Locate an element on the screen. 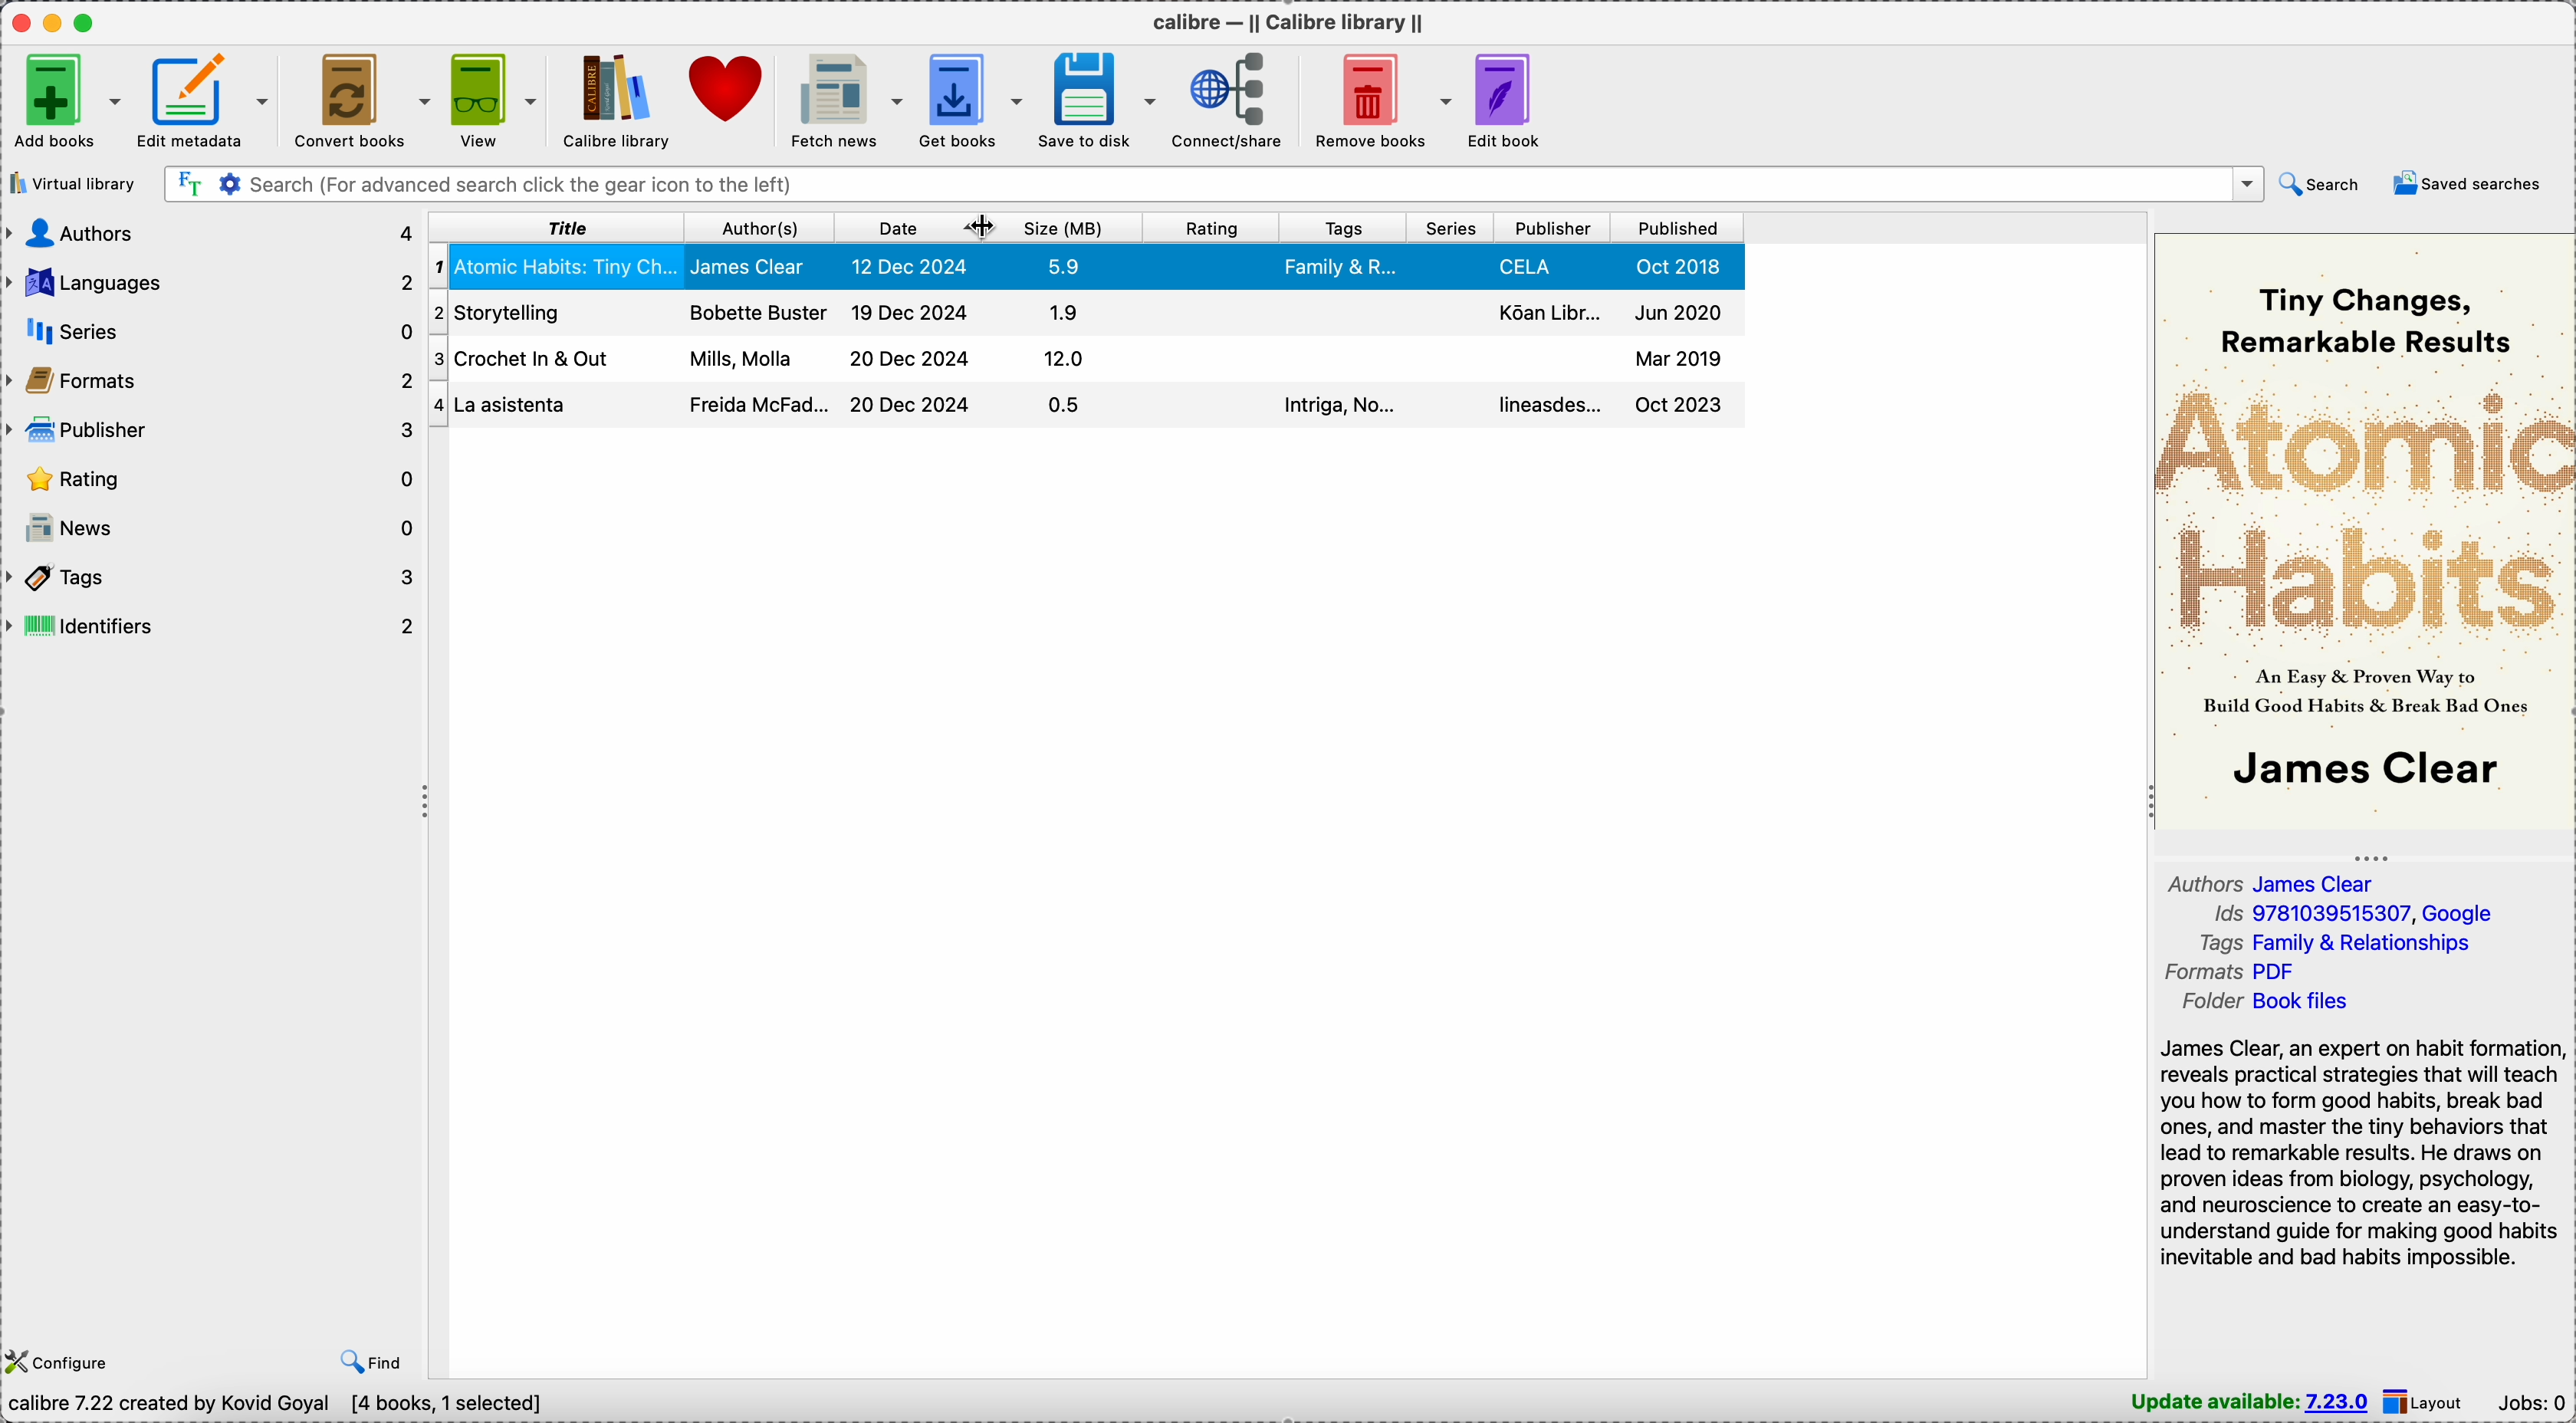  published is located at coordinates (1681, 229).